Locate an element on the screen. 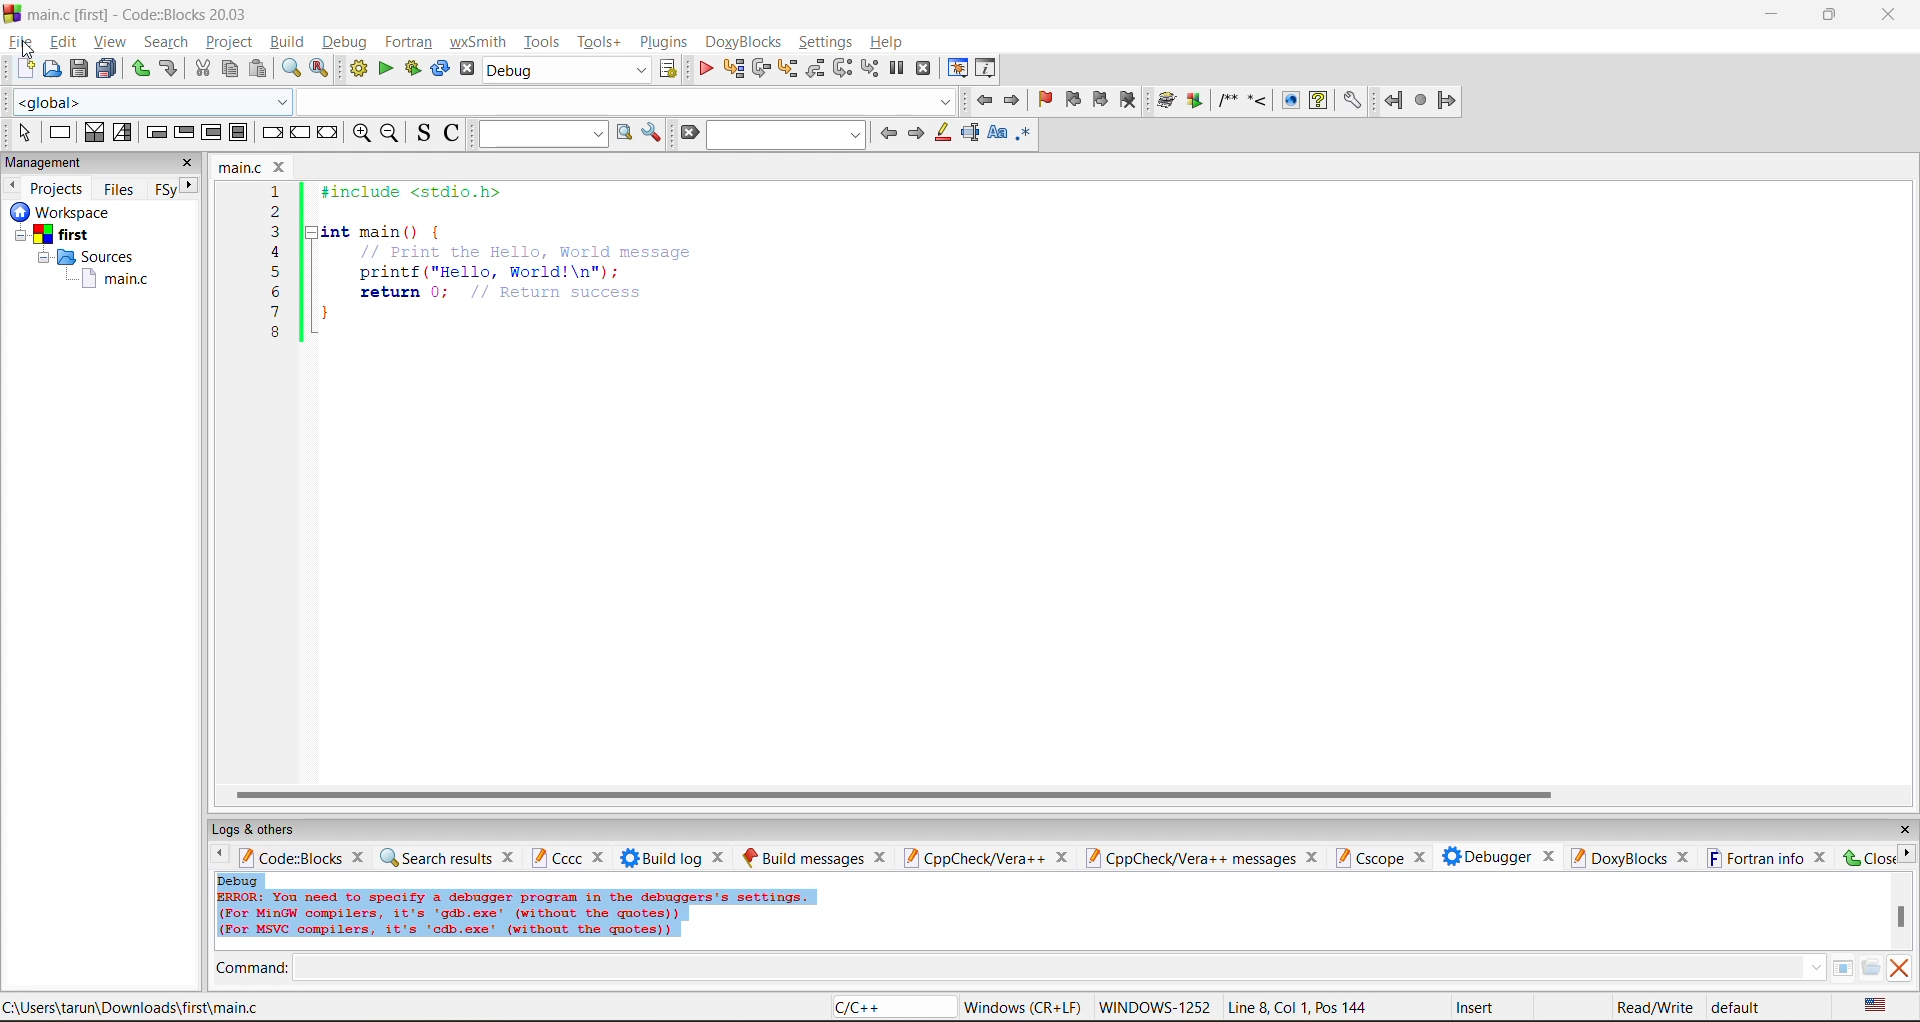  close is located at coordinates (1418, 858).